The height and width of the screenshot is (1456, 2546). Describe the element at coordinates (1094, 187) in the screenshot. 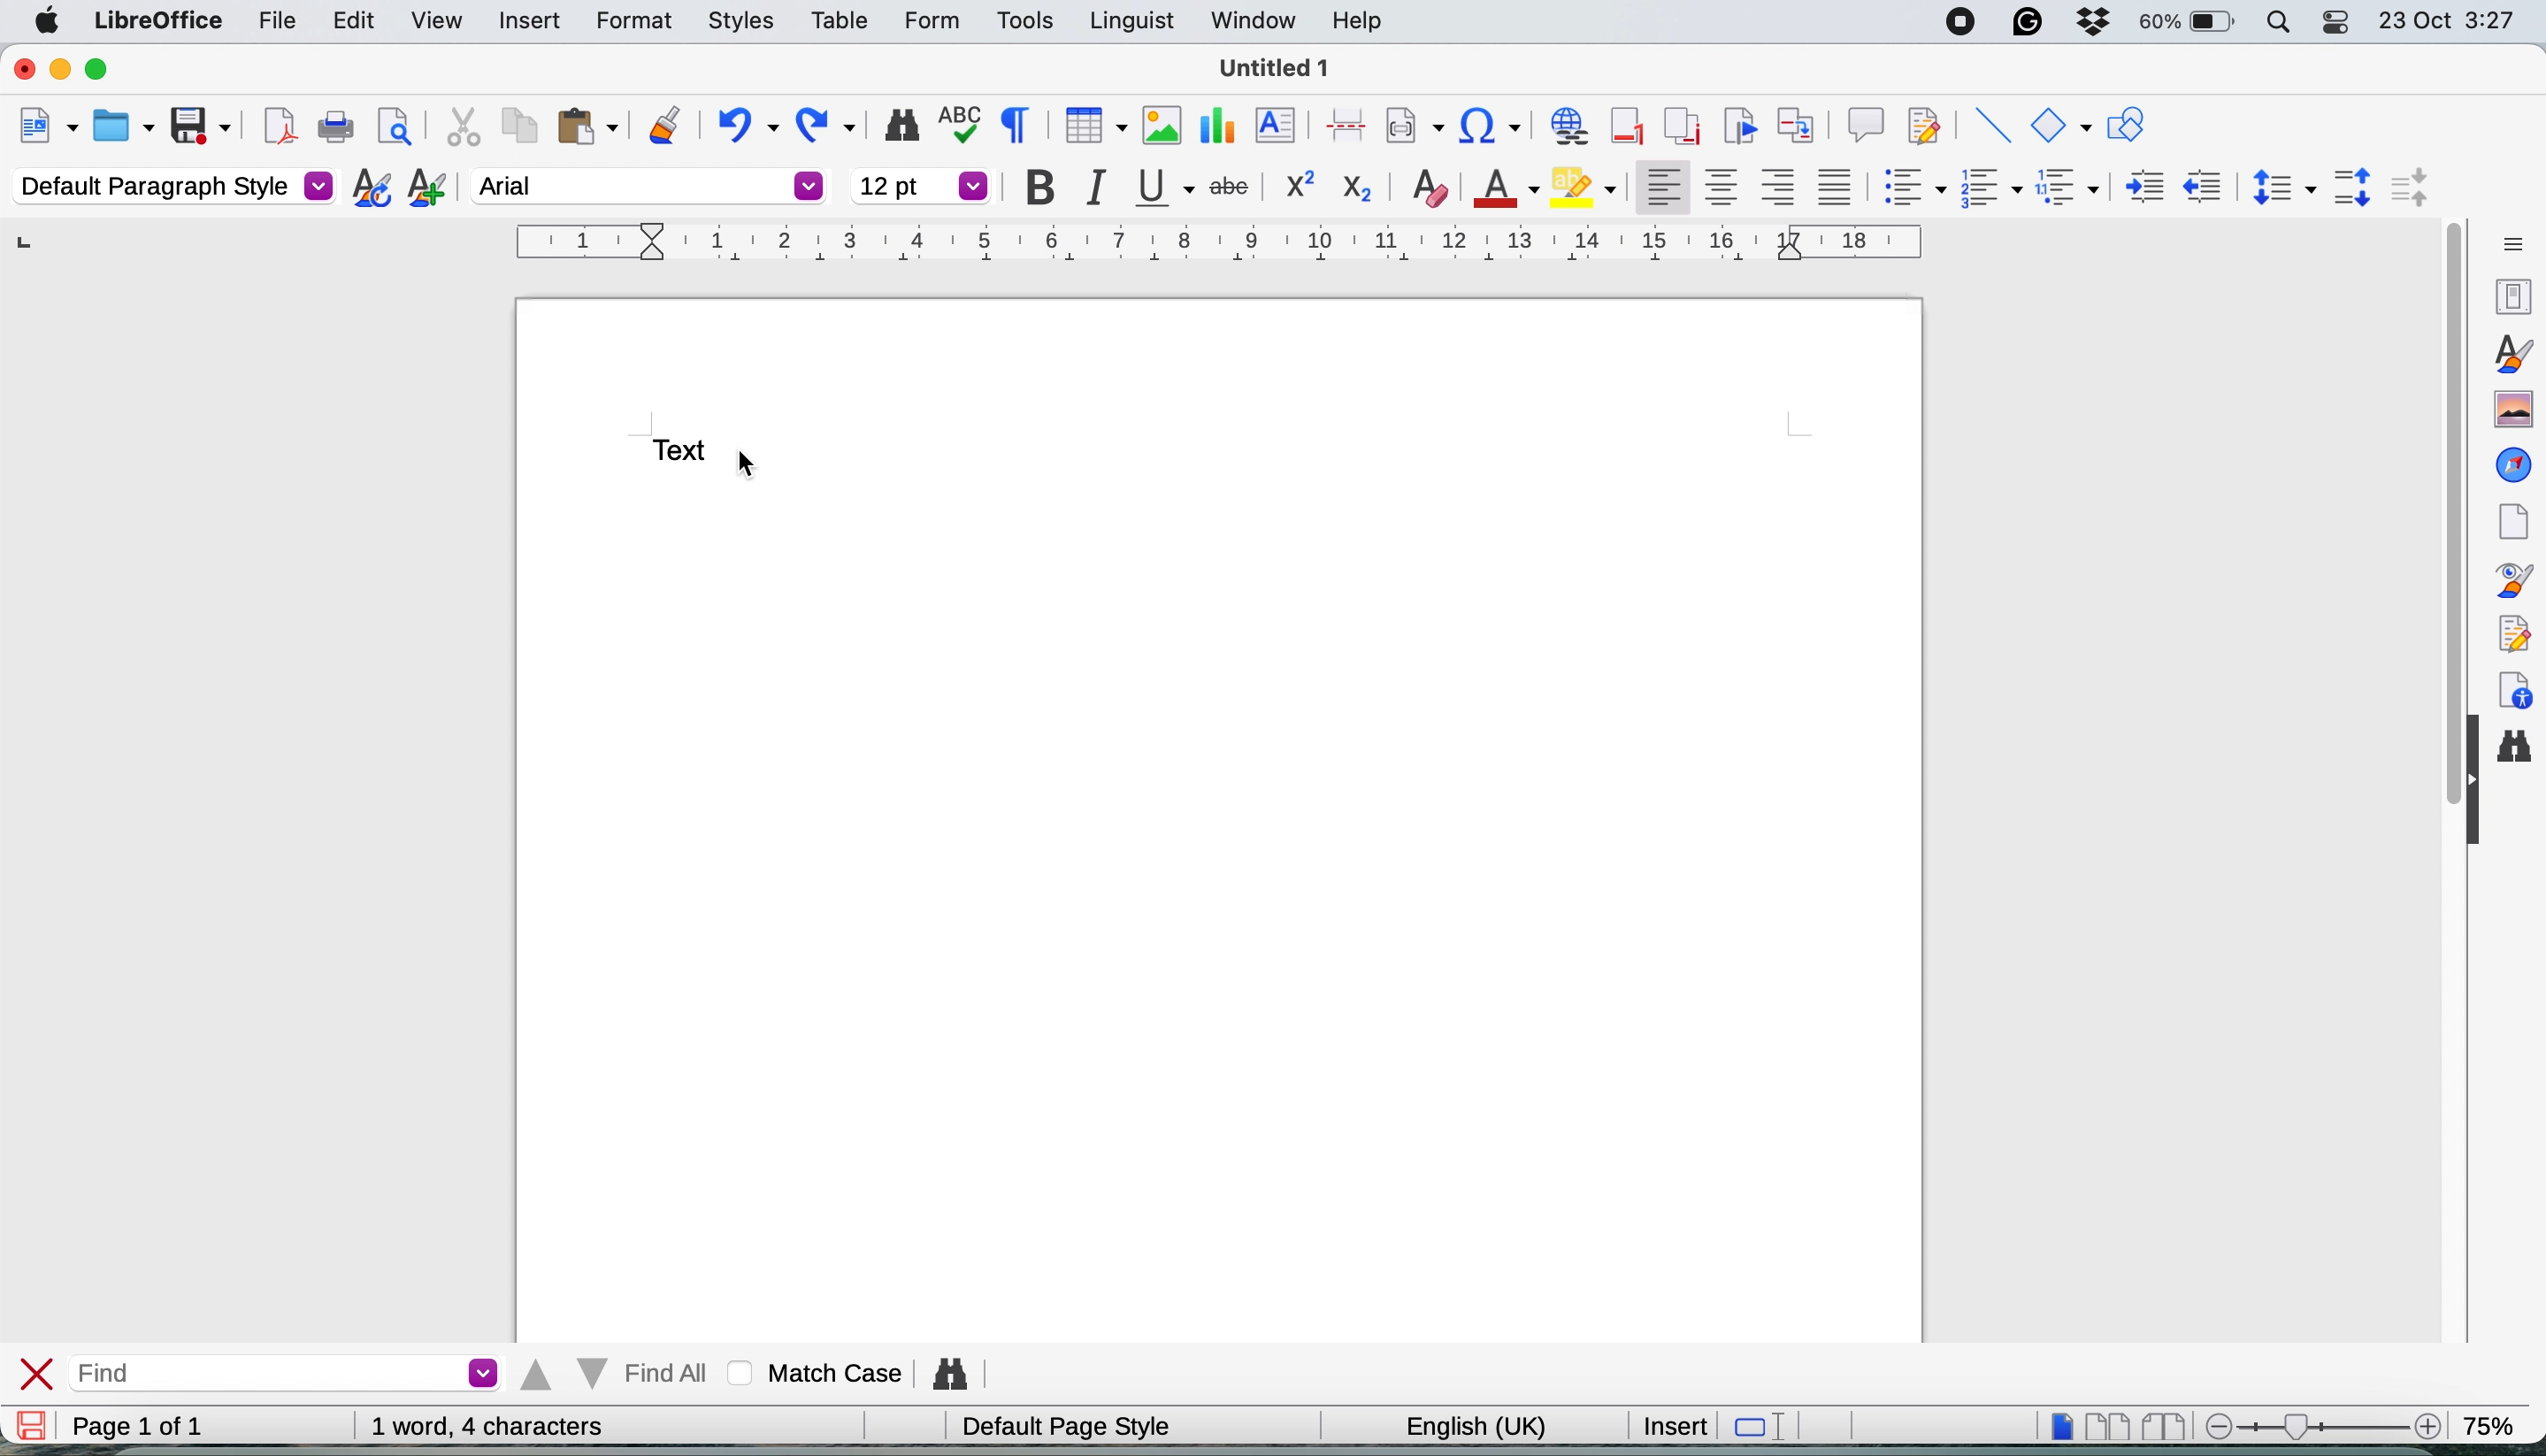

I see `italic` at that location.